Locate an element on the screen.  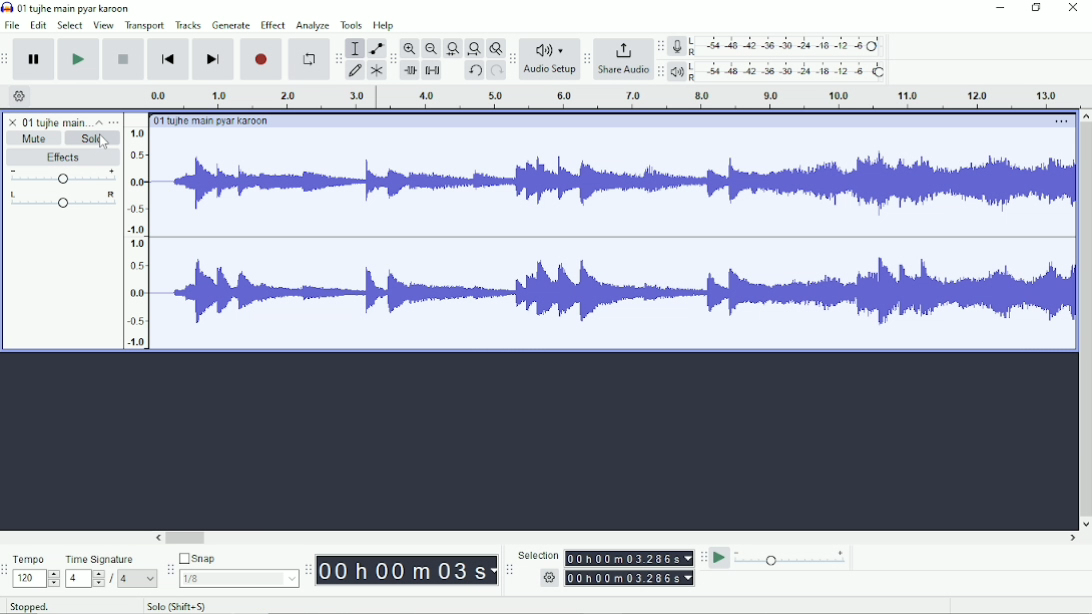
Multi-tool is located at coordinates (376, 70).